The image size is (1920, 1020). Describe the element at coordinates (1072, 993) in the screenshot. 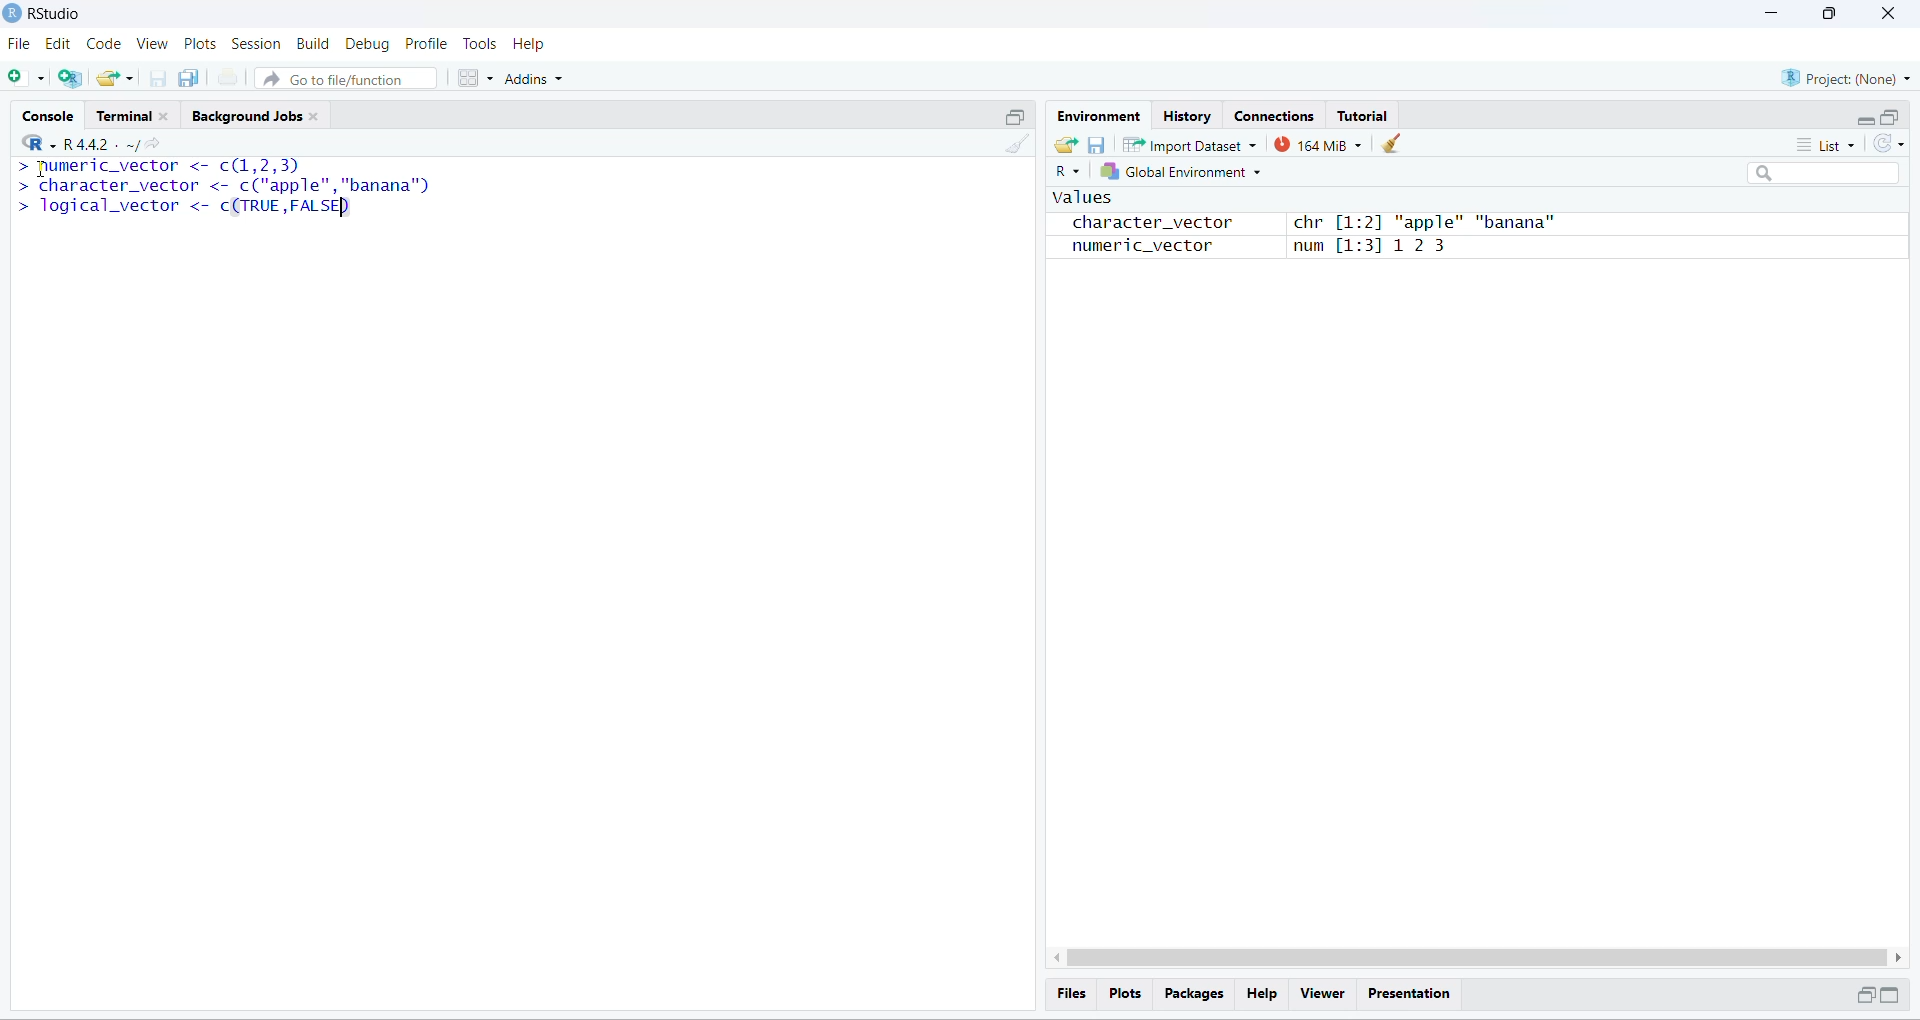

I see `Files` at that location.